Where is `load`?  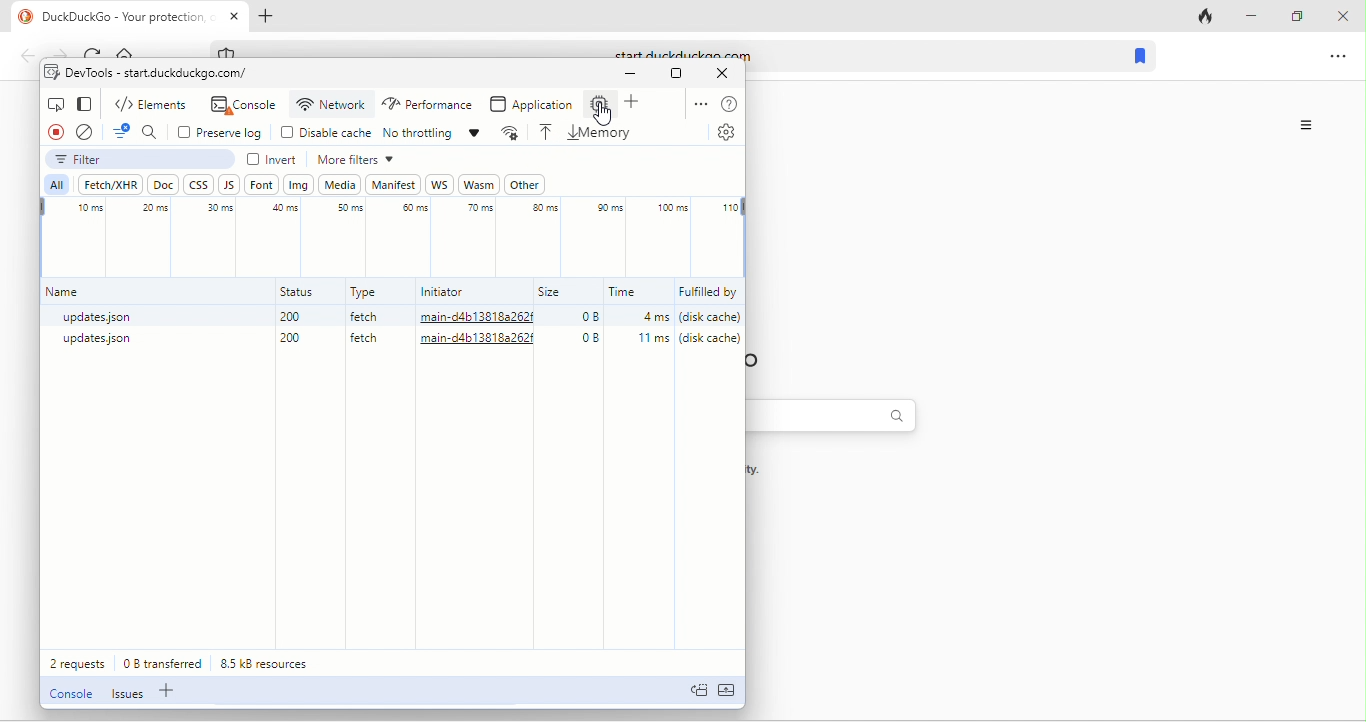
load is located at coordinates (547, 133).